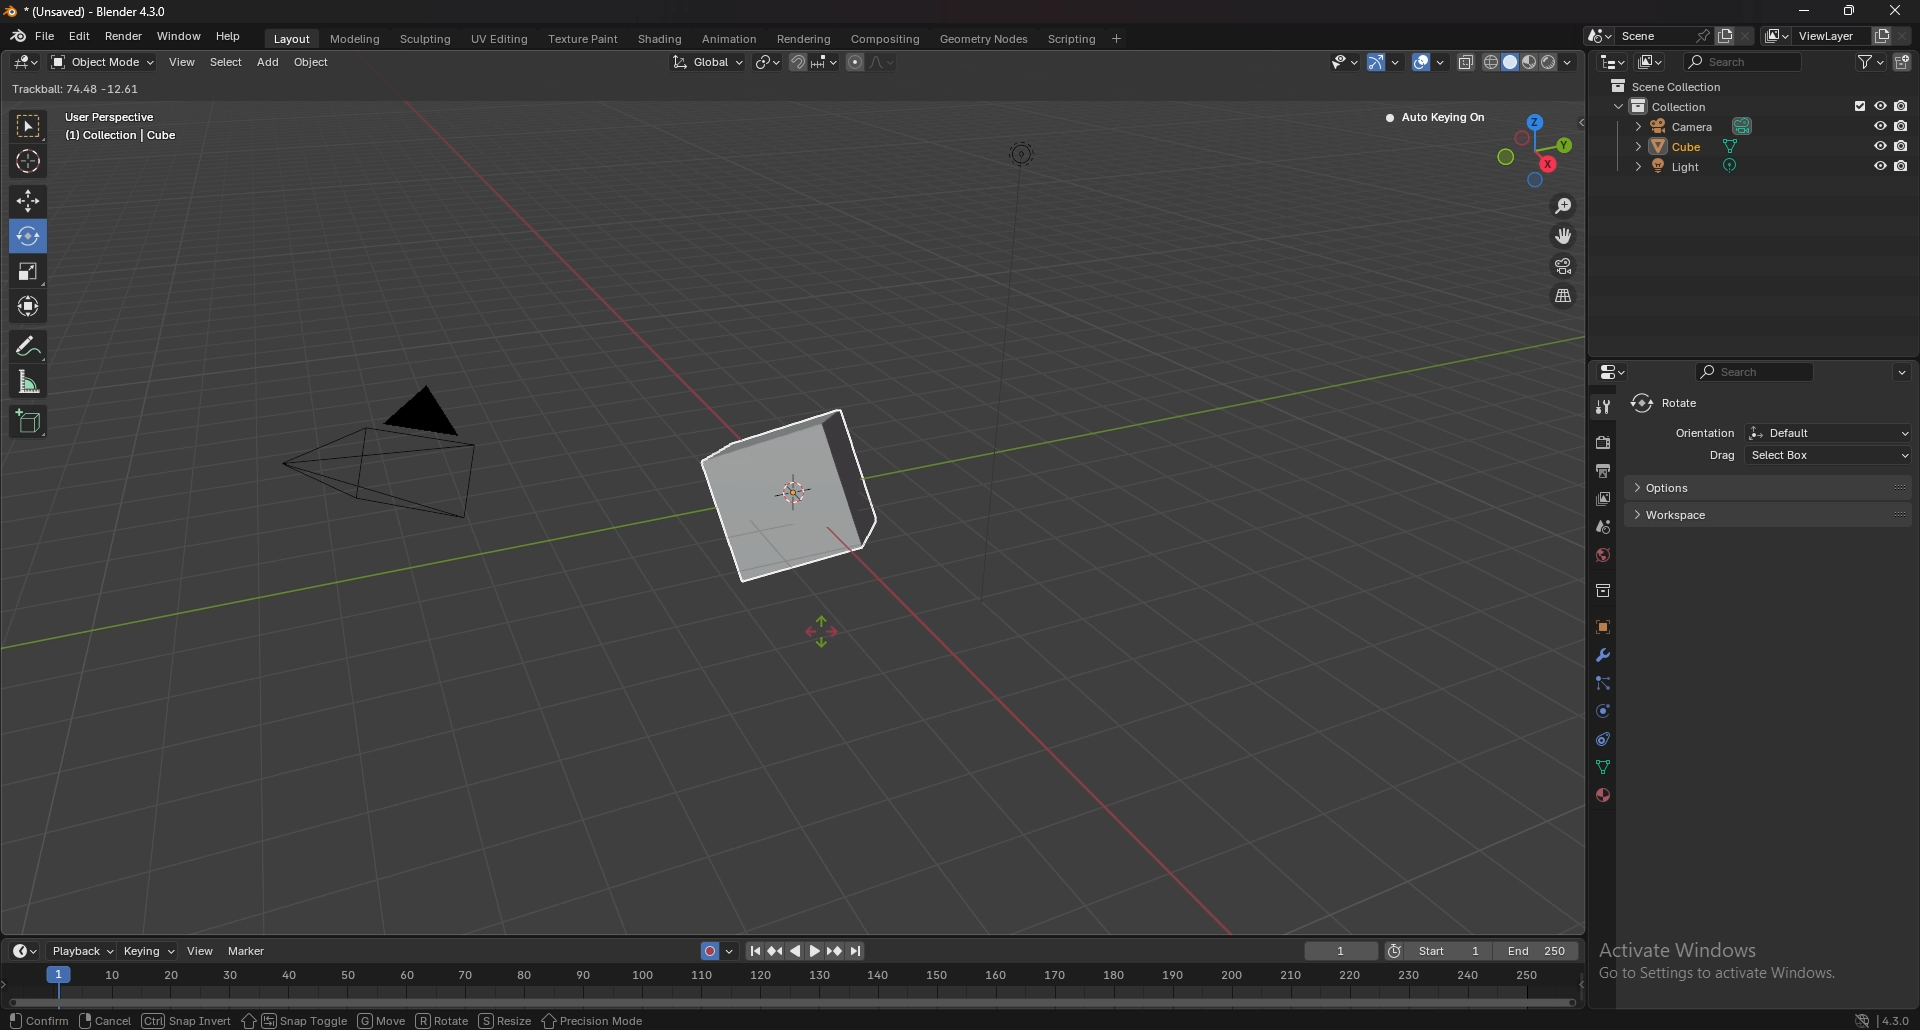 The image size is (1920, 1030). I want to click on close, so click(1895, 11).